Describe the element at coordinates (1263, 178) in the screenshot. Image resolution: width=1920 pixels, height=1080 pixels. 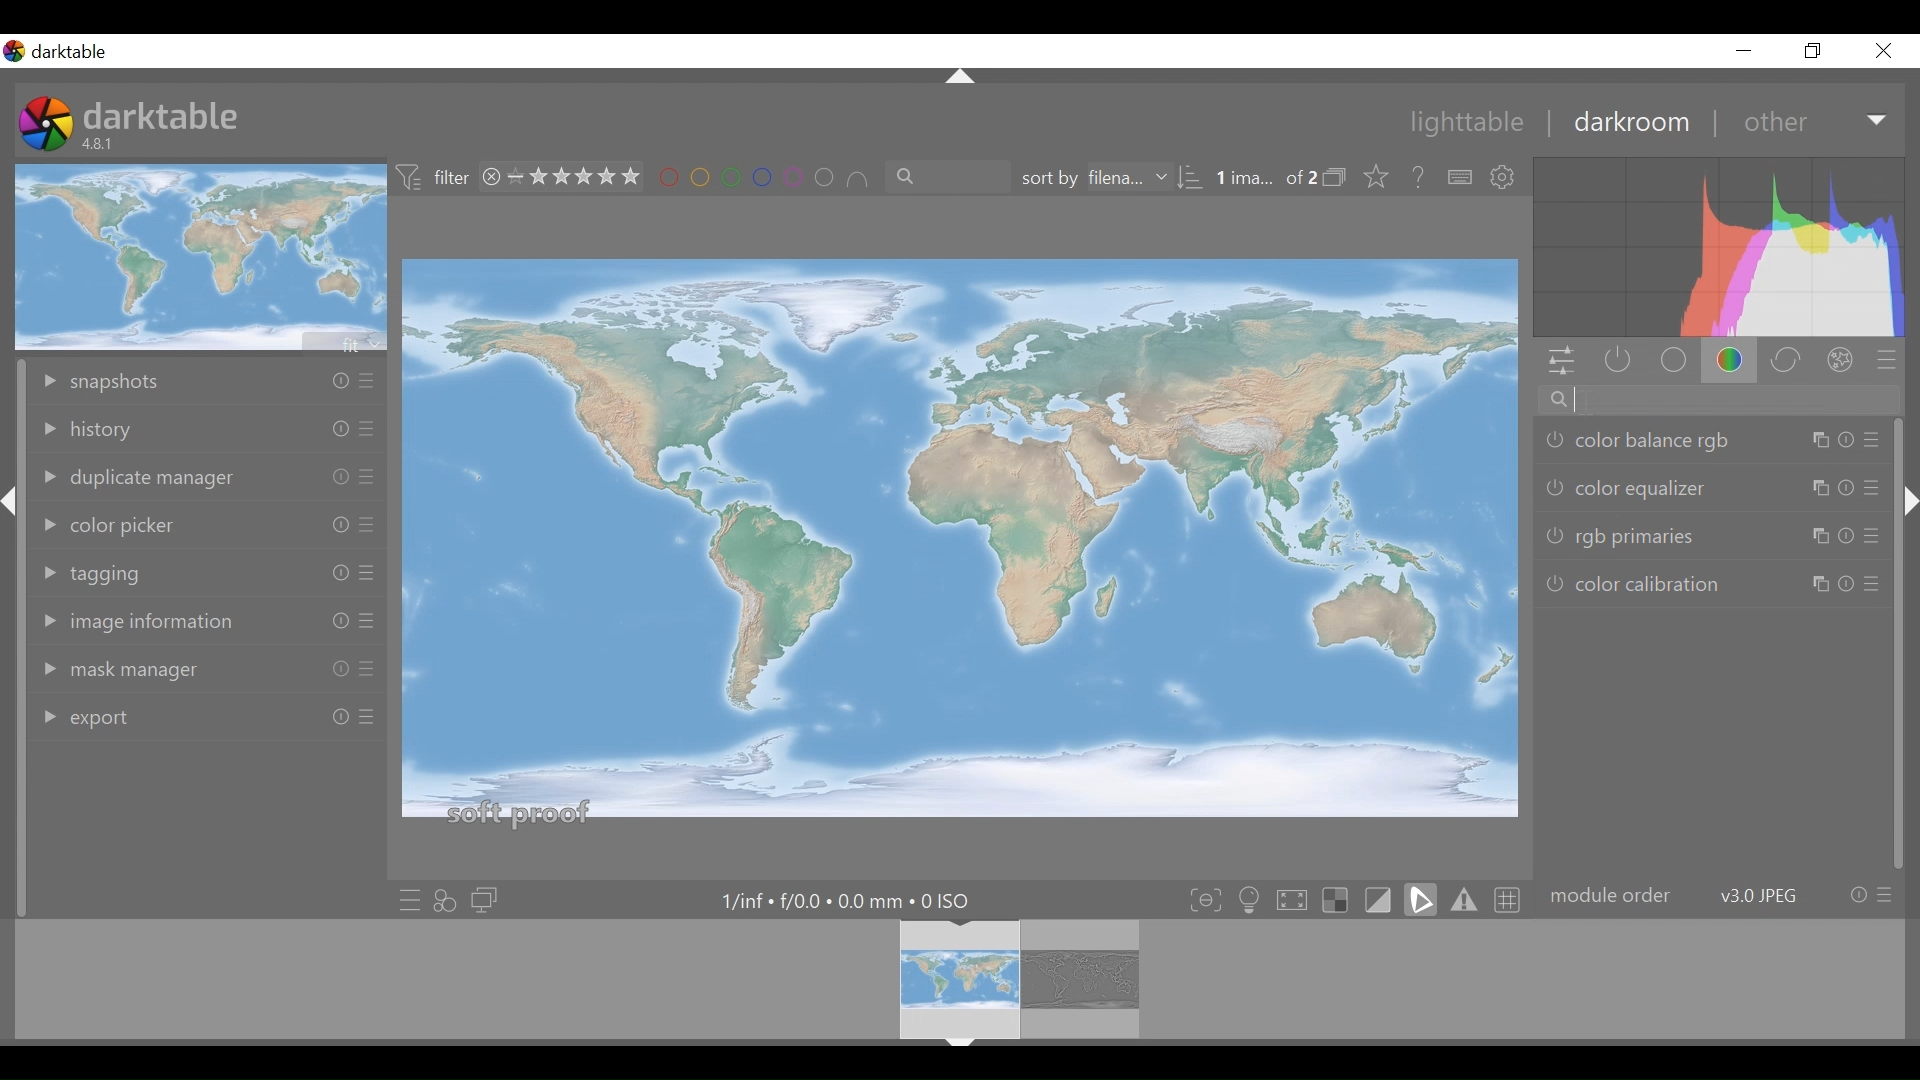
I see `1 ima... of 2` at that location.